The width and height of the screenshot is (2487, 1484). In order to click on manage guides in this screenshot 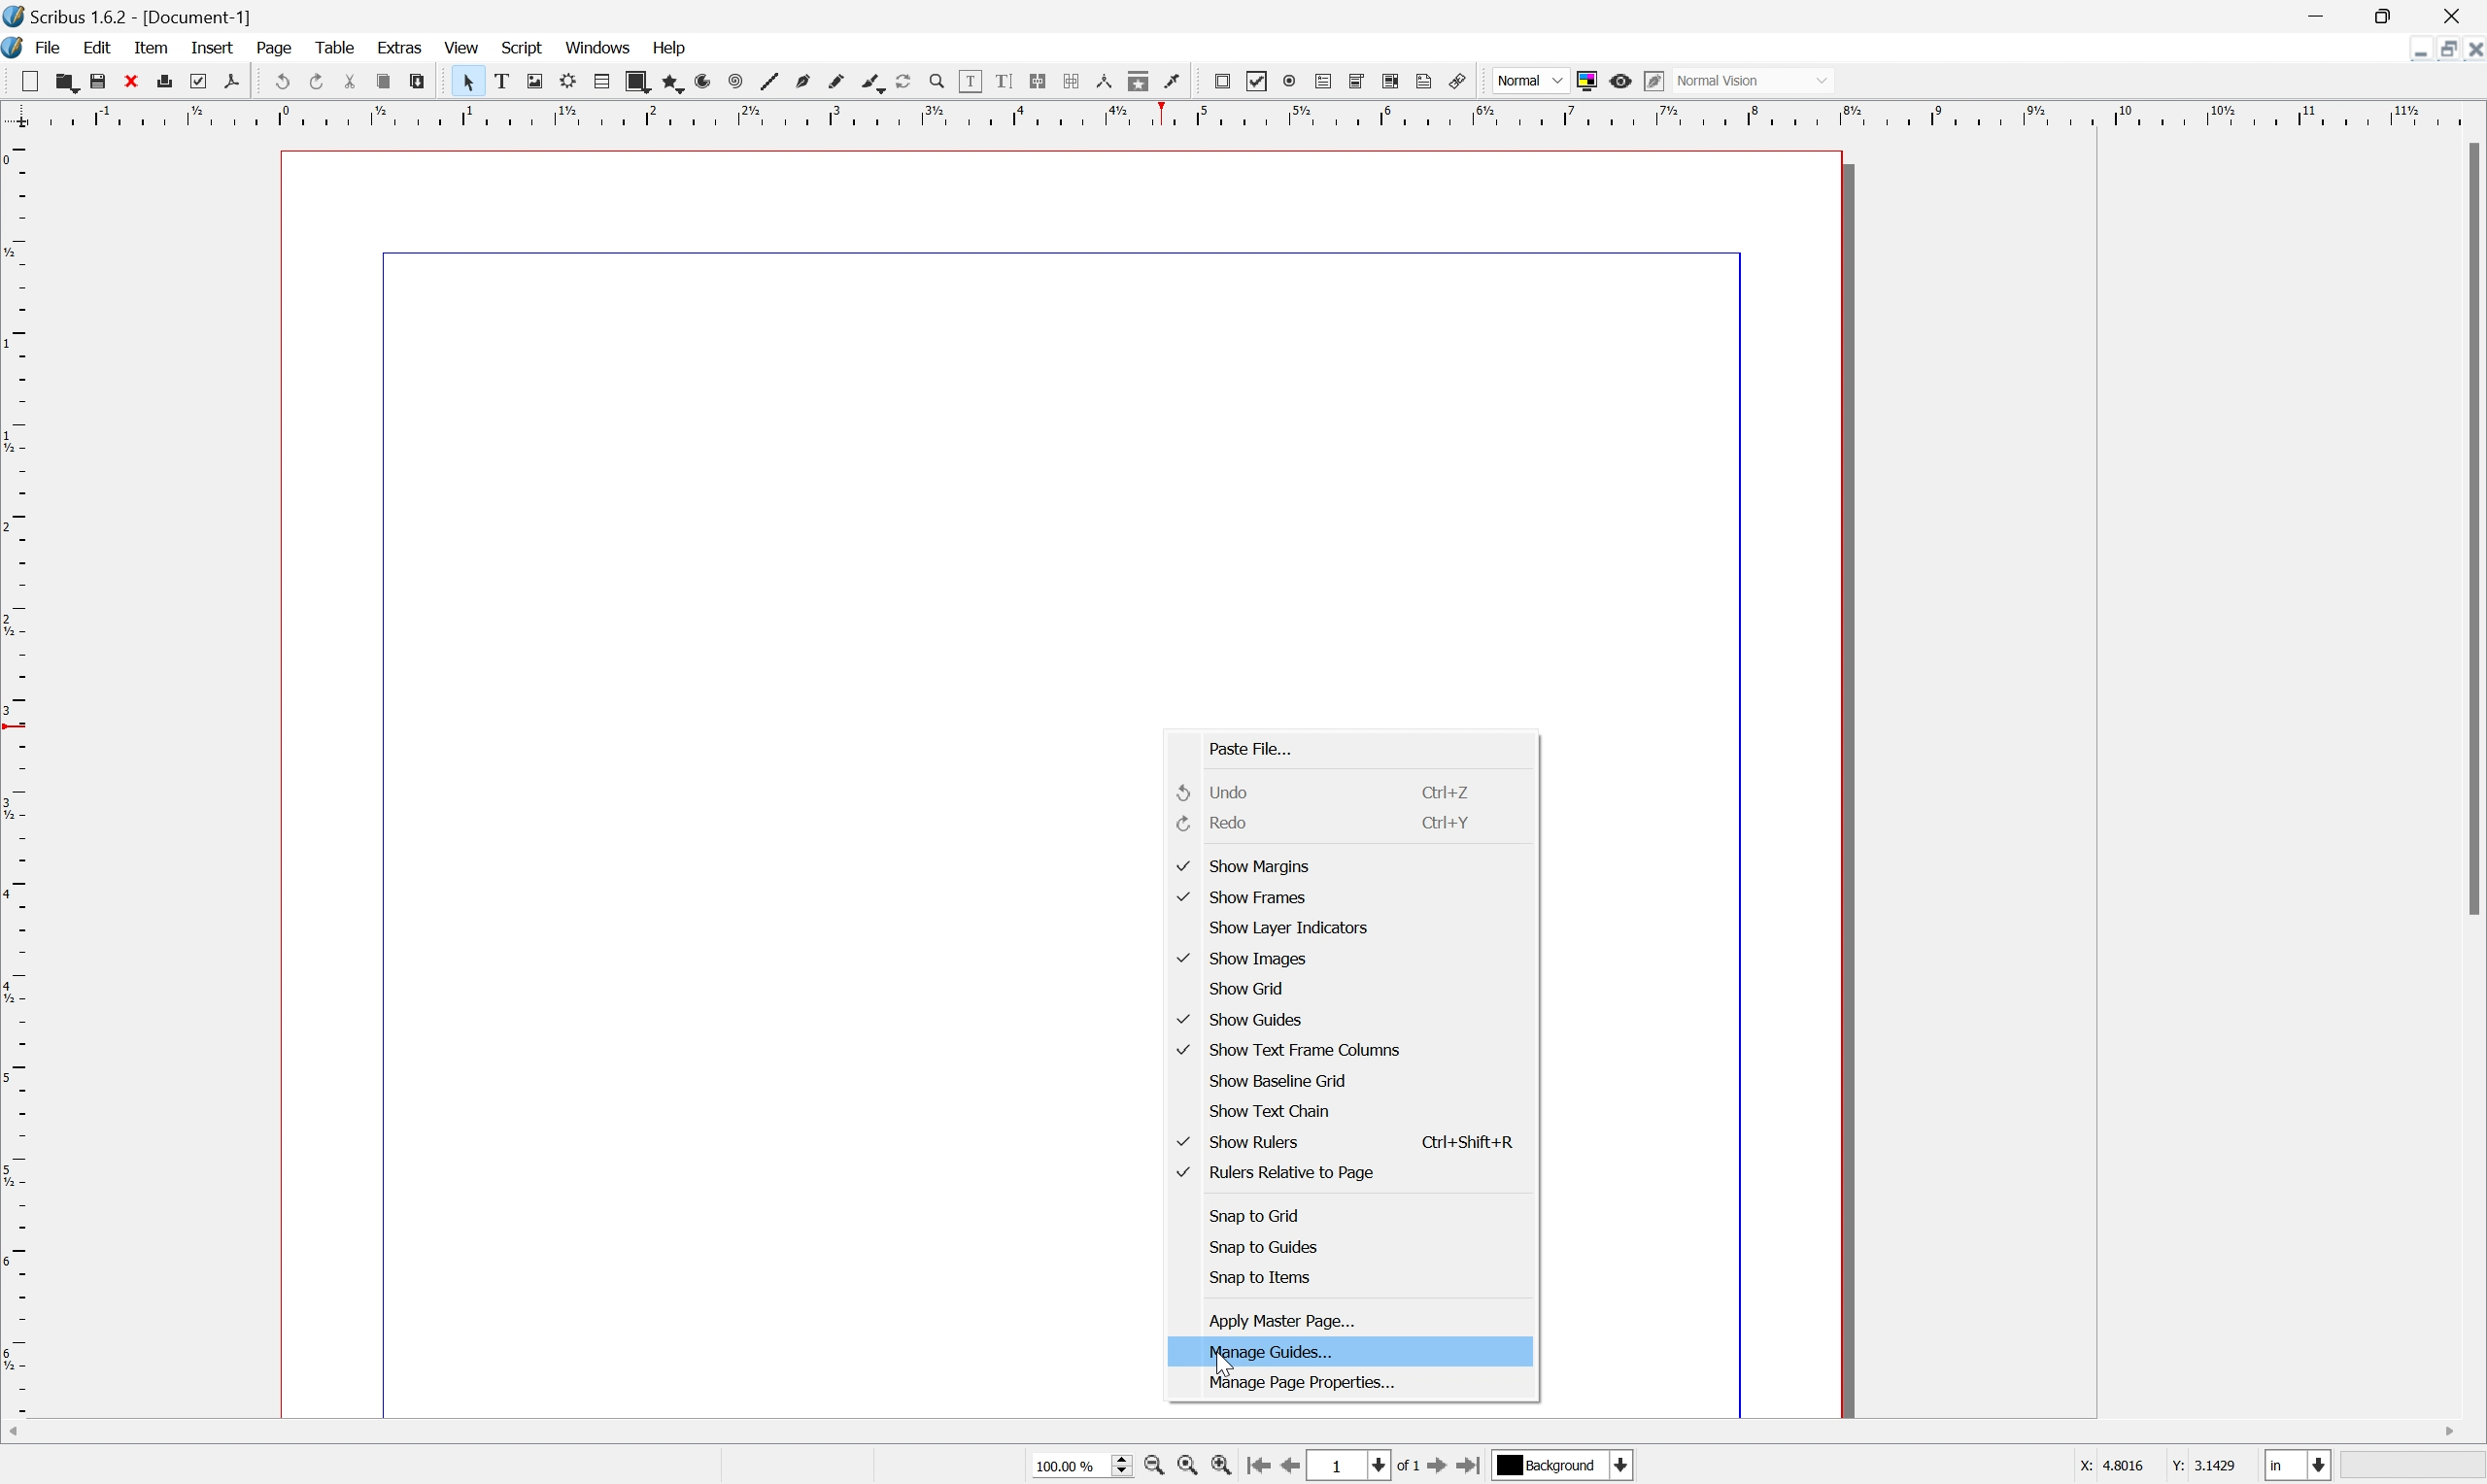, I will do `click(1273, 1352)`.